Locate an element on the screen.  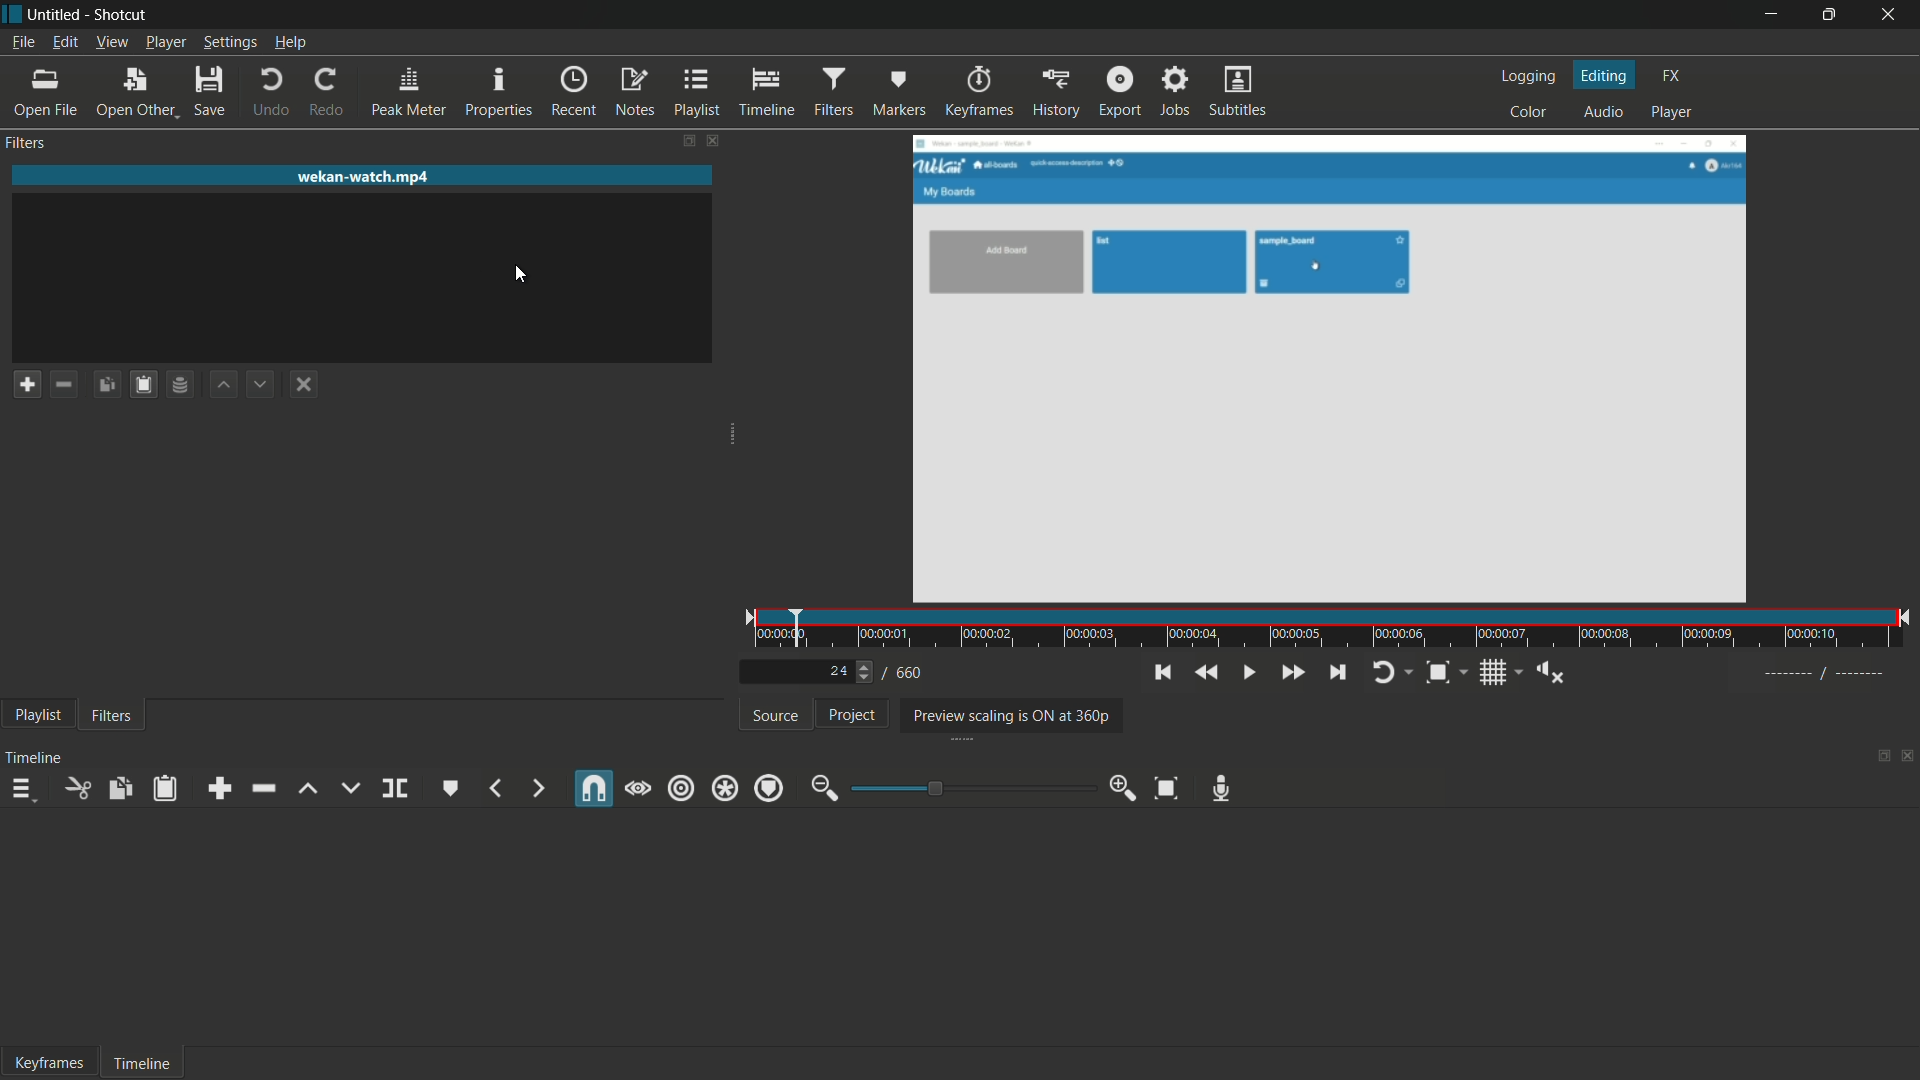
remove a filter is located at coordinates (62, 384).